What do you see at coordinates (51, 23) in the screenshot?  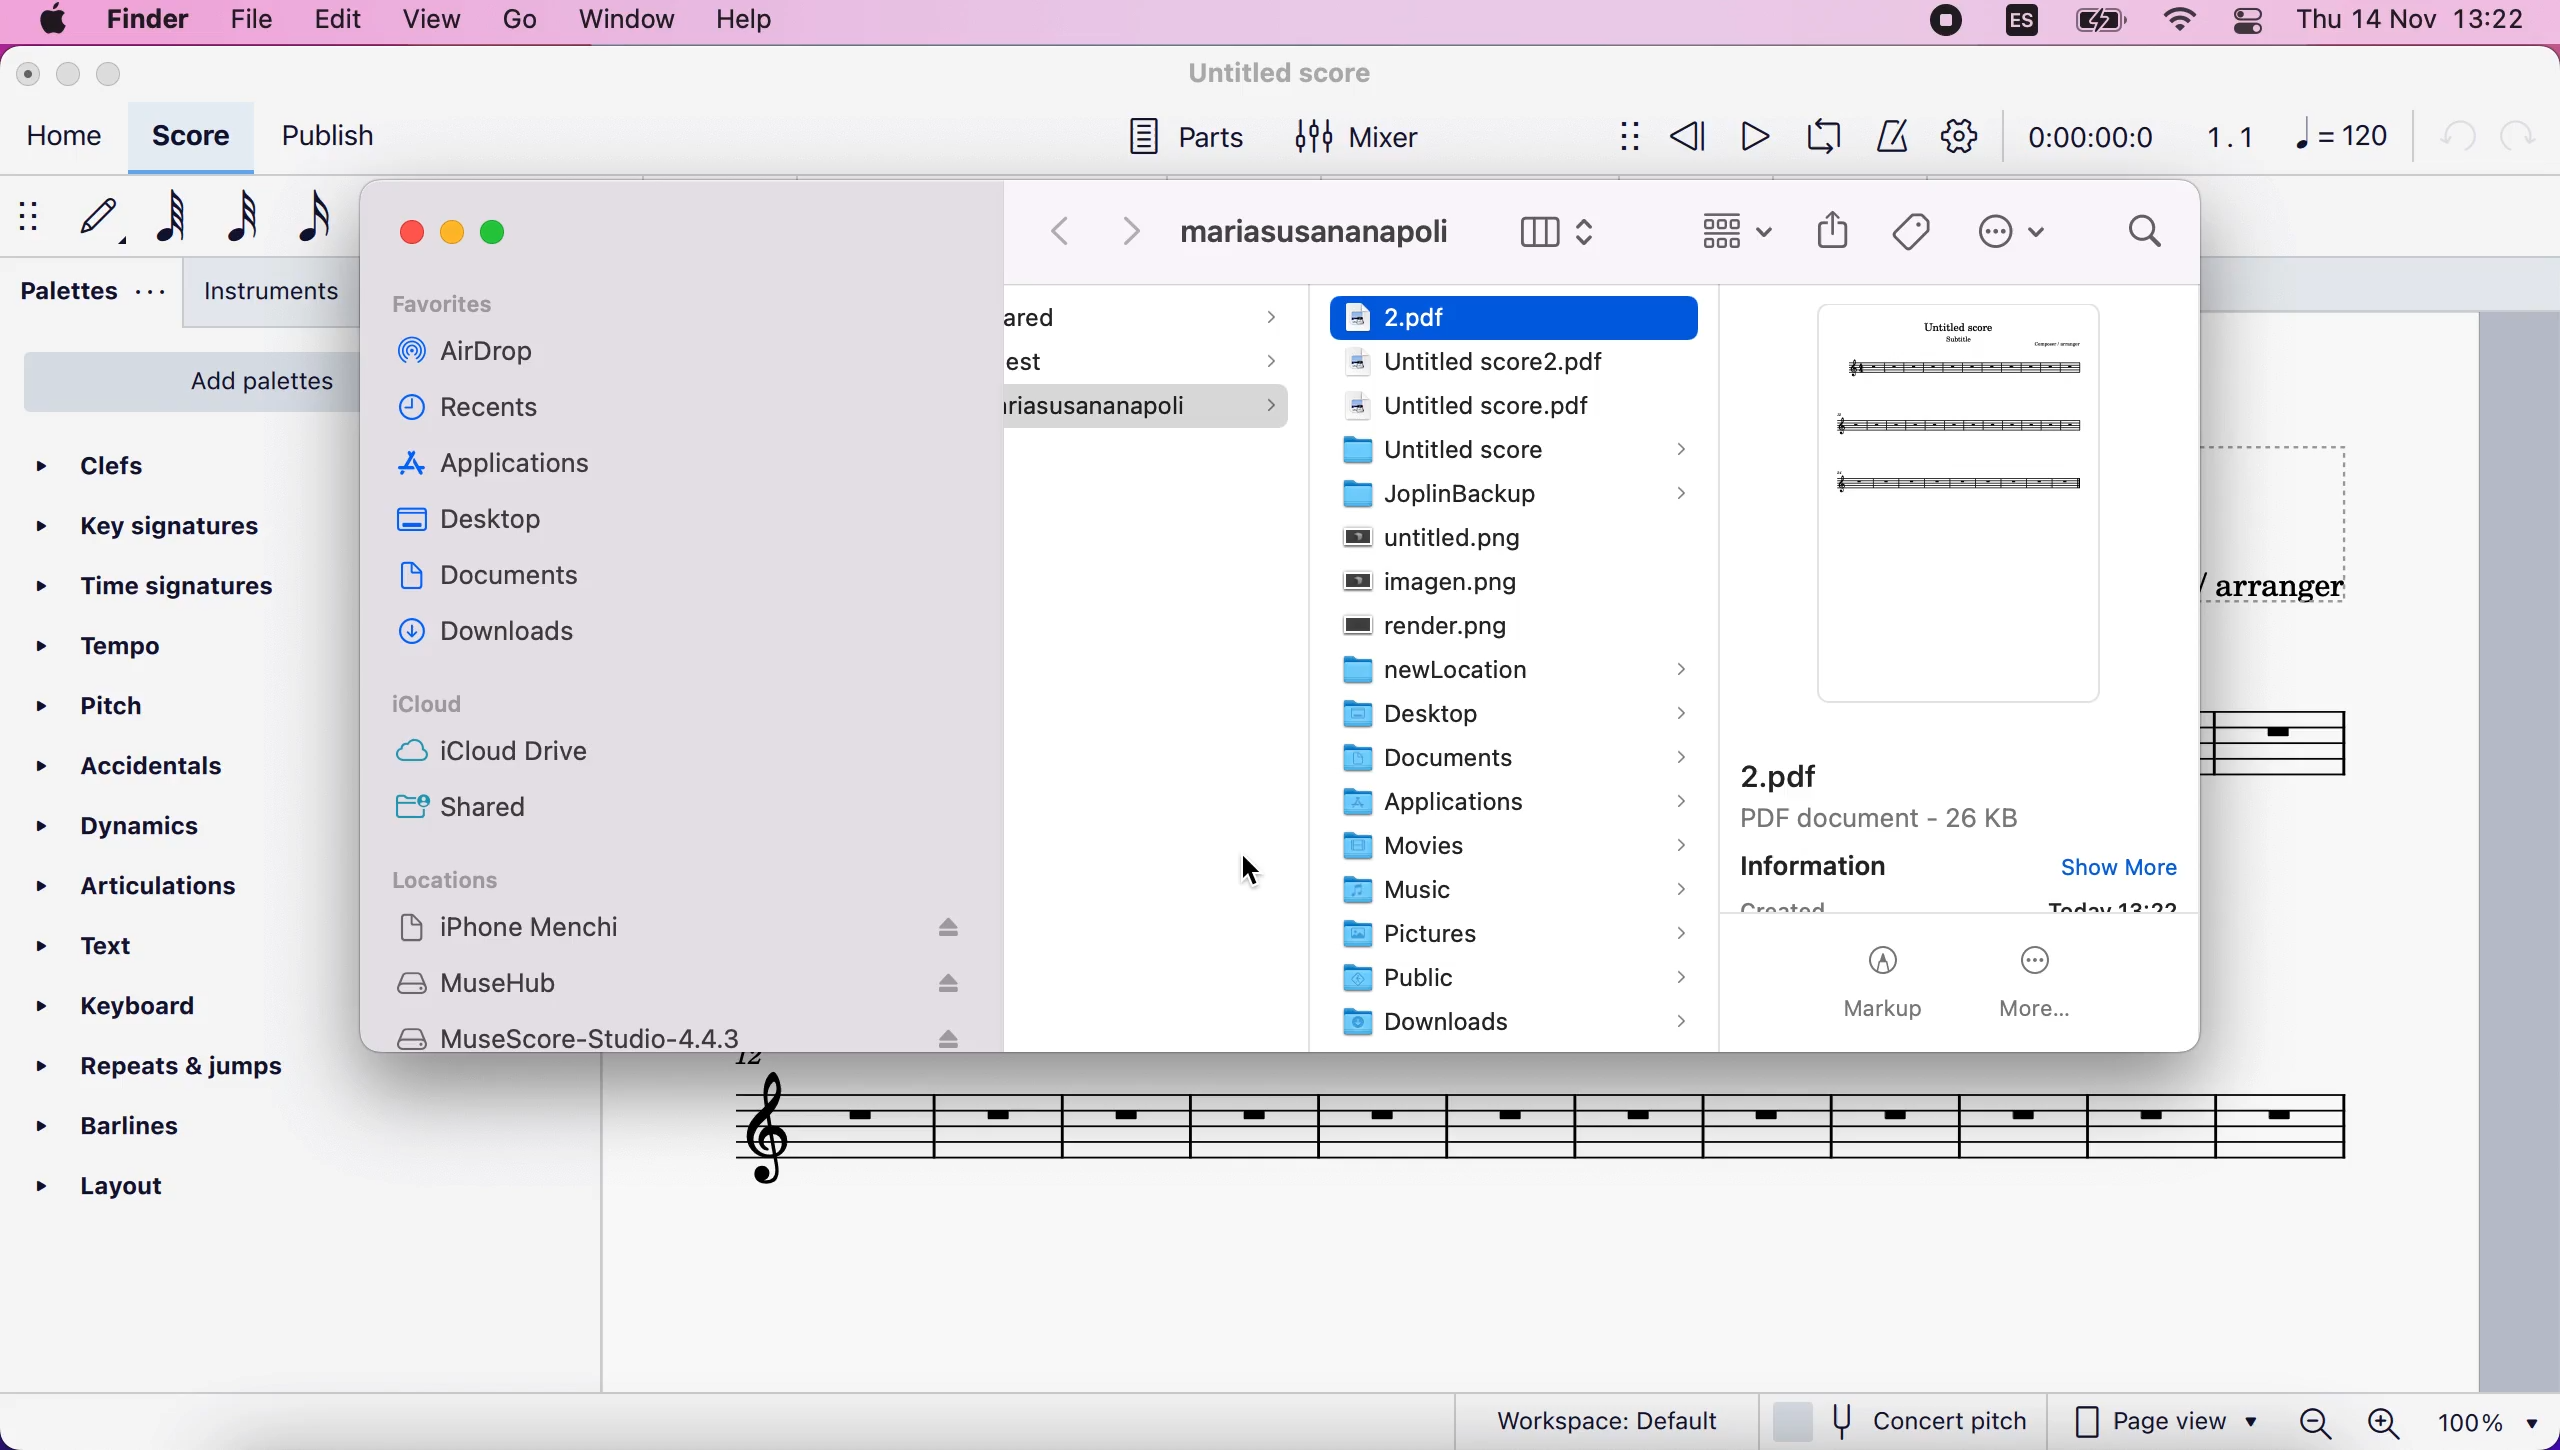 I see `mac logo` at bounding box center [51, 23].